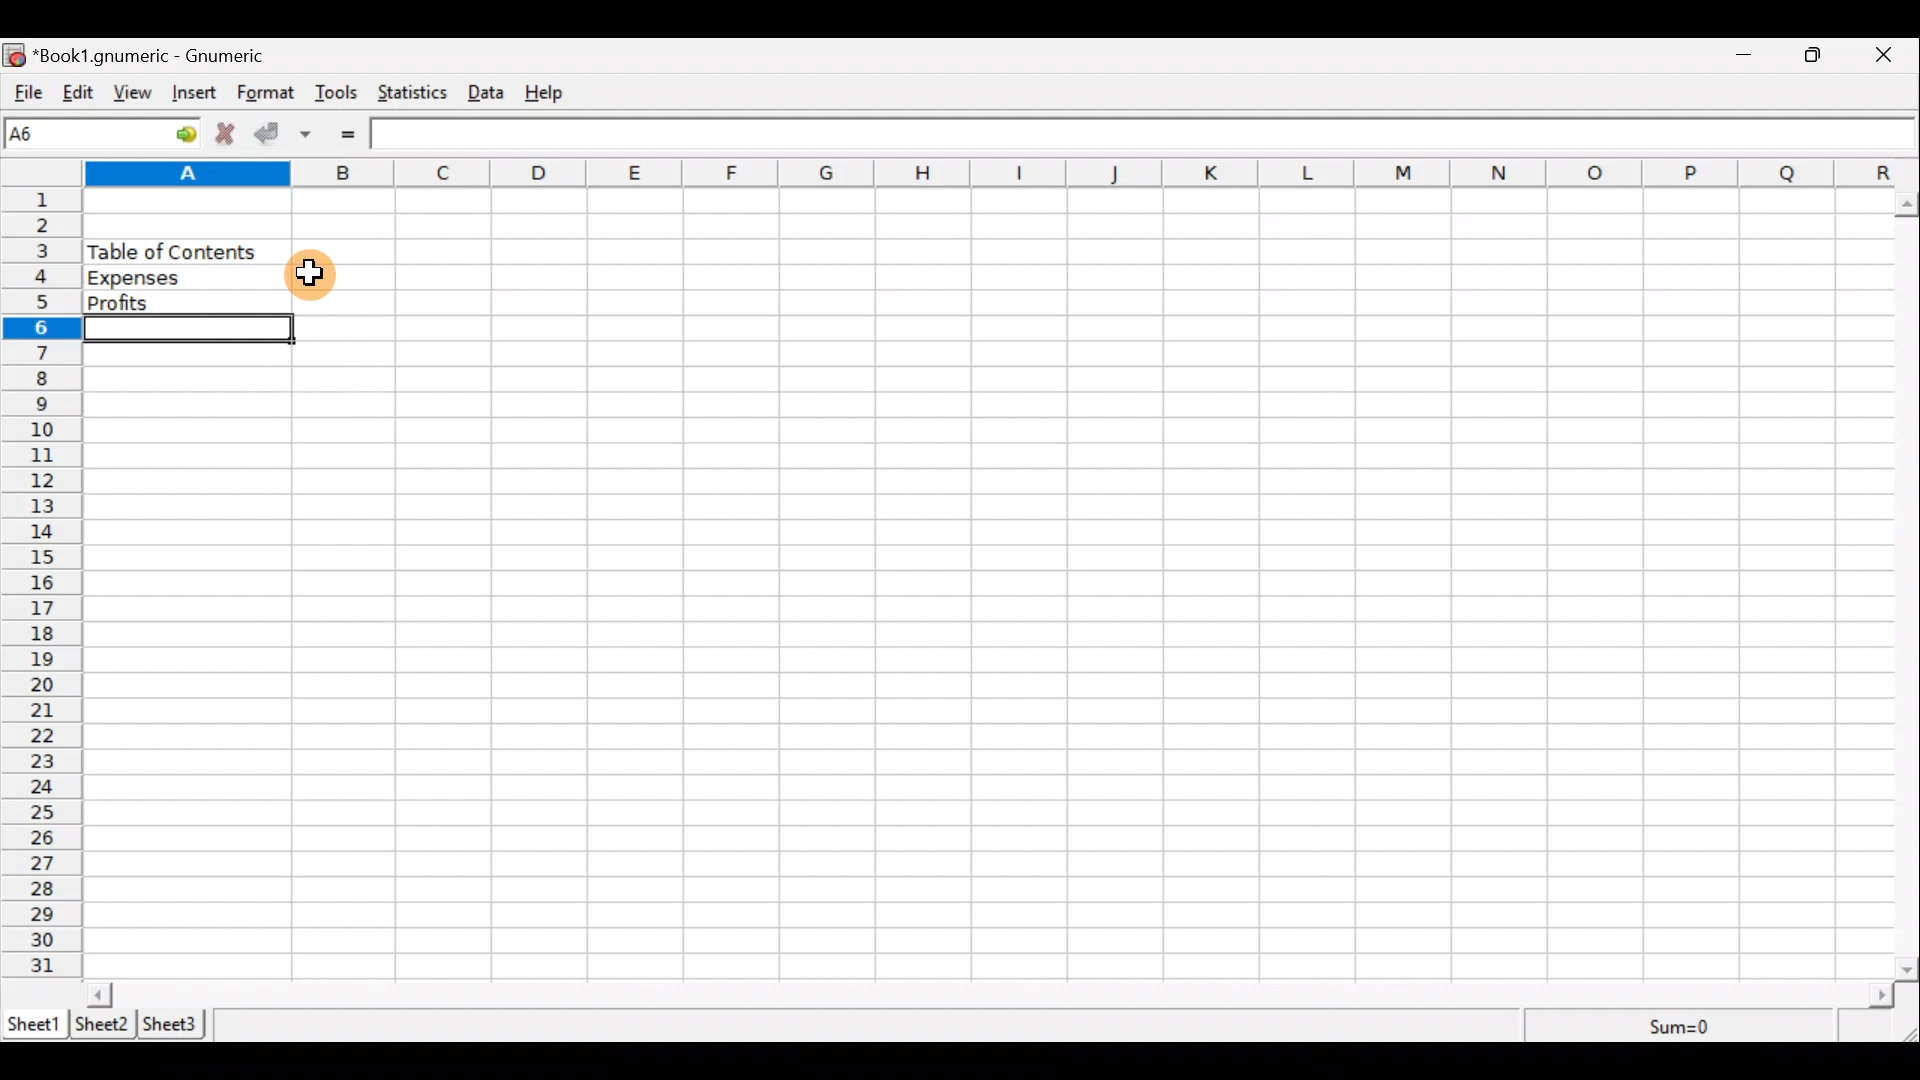 The image size is (1920, 1080). What do you see at coordinates (1141, 132) in the screenshot?
I see `Formula bar` at bounding box center [1141, 132].